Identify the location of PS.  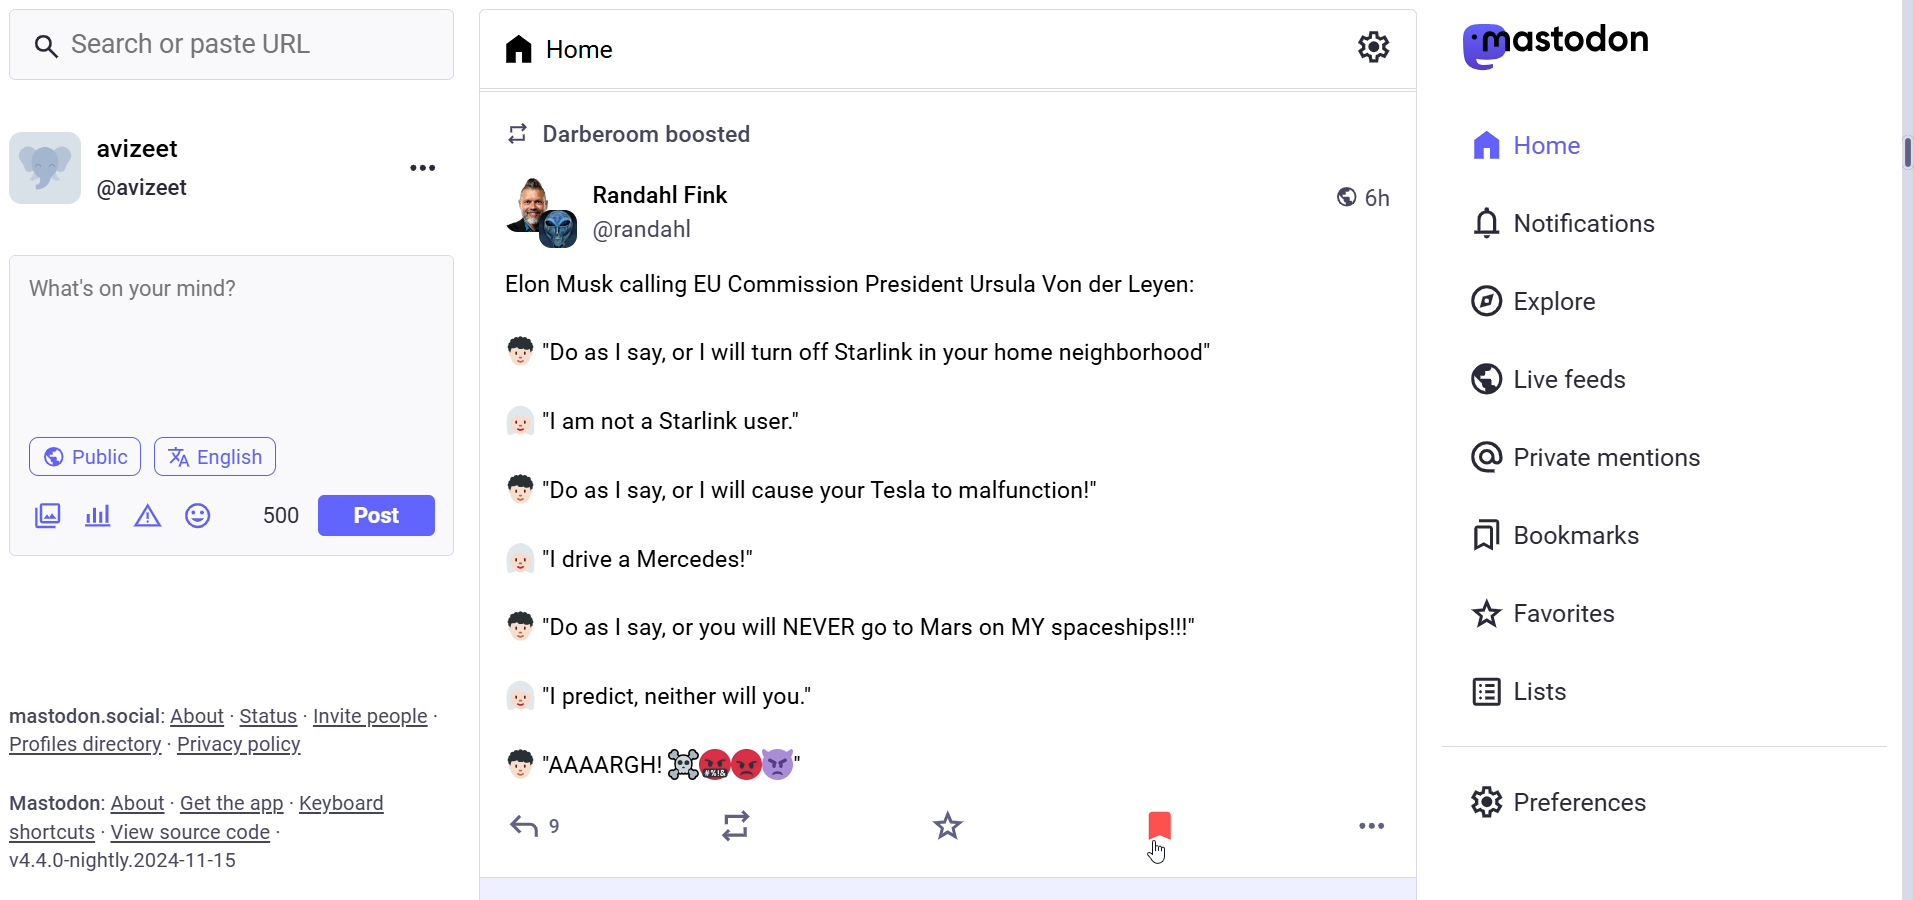
(533, 214).